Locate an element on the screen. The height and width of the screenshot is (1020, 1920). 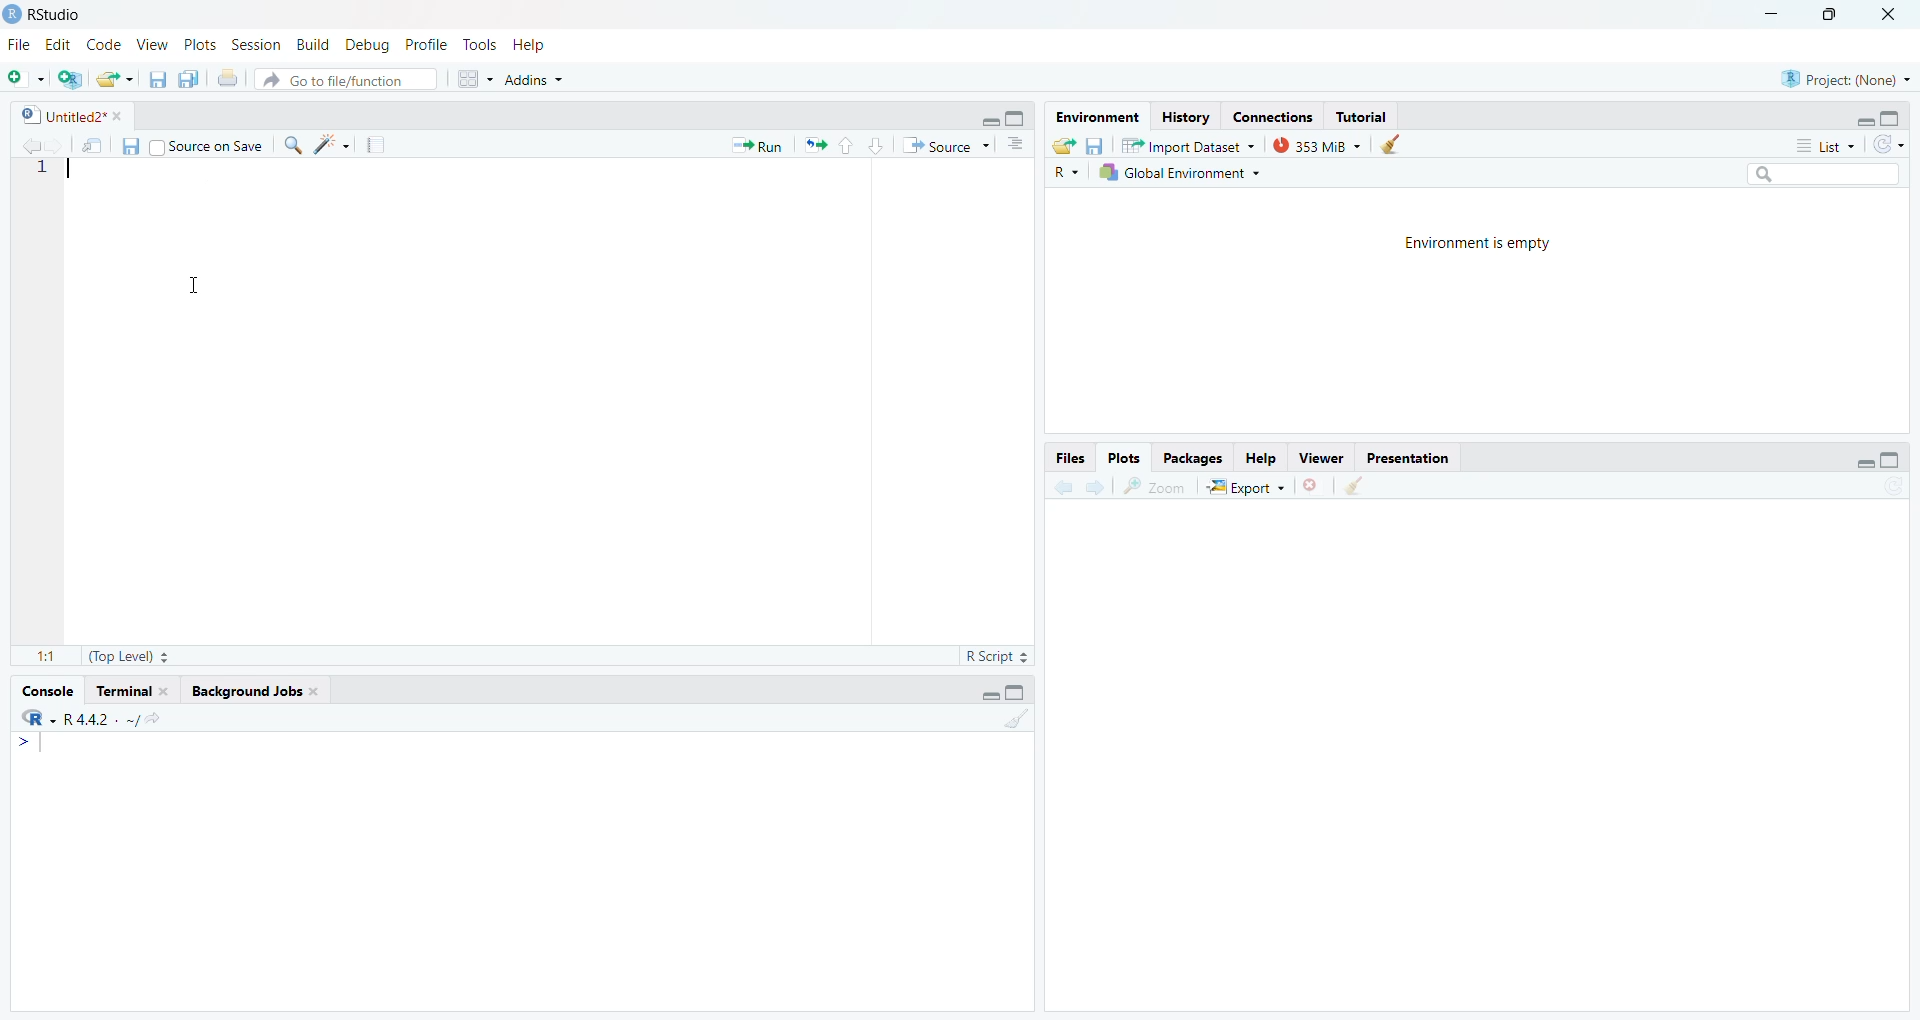
re run the previous code is located at coordinates (814, 146).